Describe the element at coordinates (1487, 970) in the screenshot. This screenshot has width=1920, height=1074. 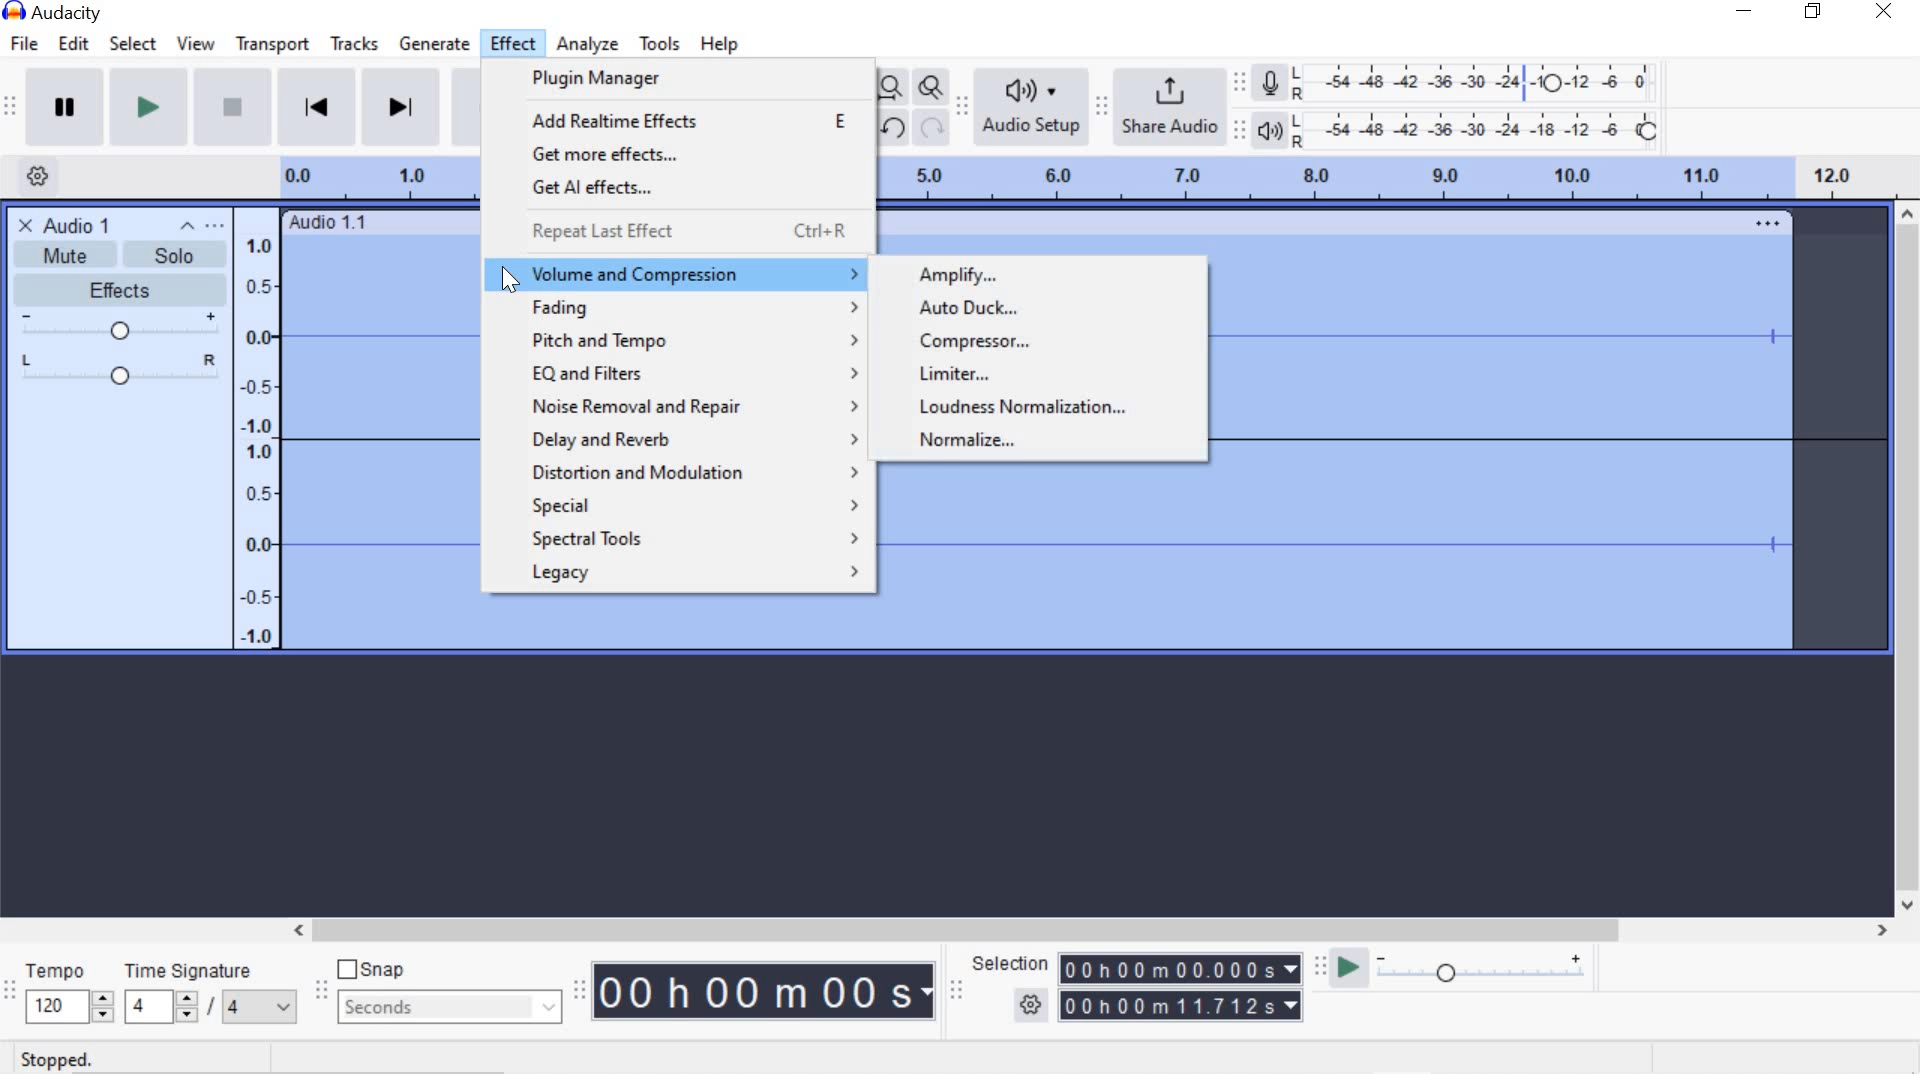
I see `Playback speed` at that location.